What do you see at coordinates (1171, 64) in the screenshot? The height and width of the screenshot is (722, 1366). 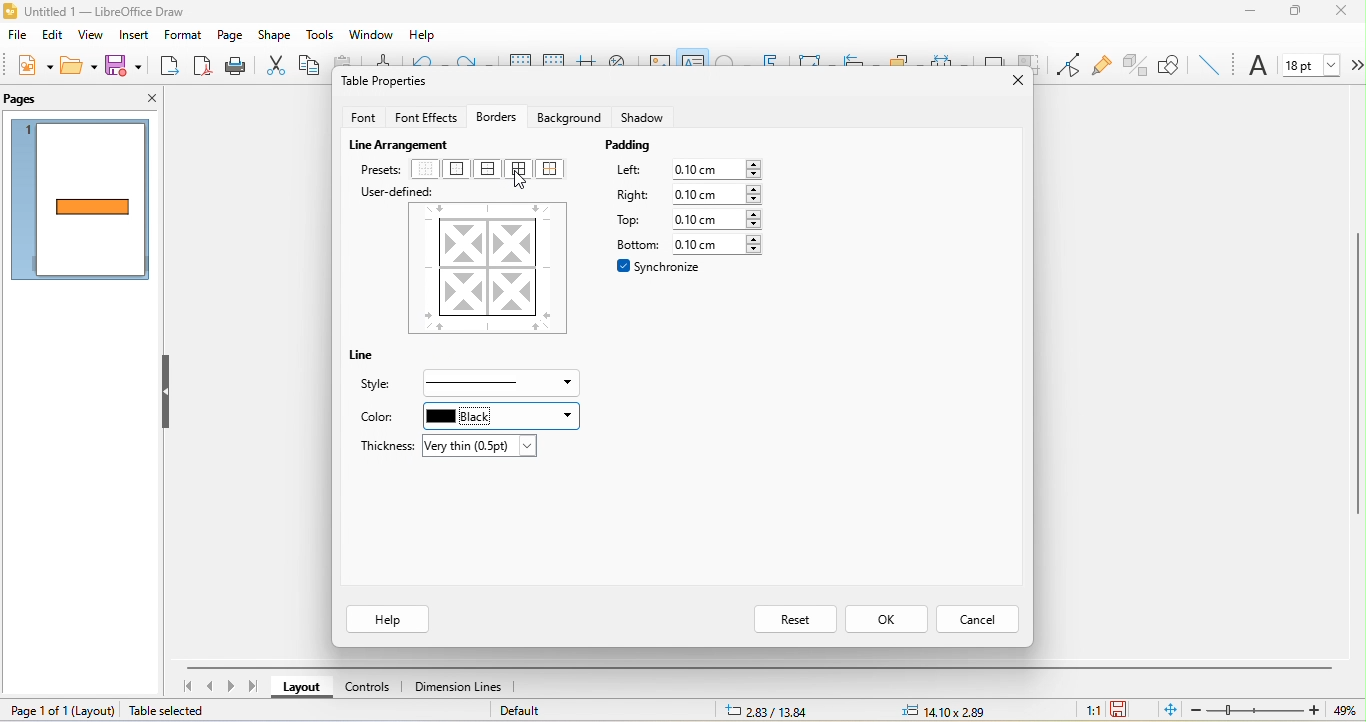 I see `show draw function` at bounding box center [1171, 64].